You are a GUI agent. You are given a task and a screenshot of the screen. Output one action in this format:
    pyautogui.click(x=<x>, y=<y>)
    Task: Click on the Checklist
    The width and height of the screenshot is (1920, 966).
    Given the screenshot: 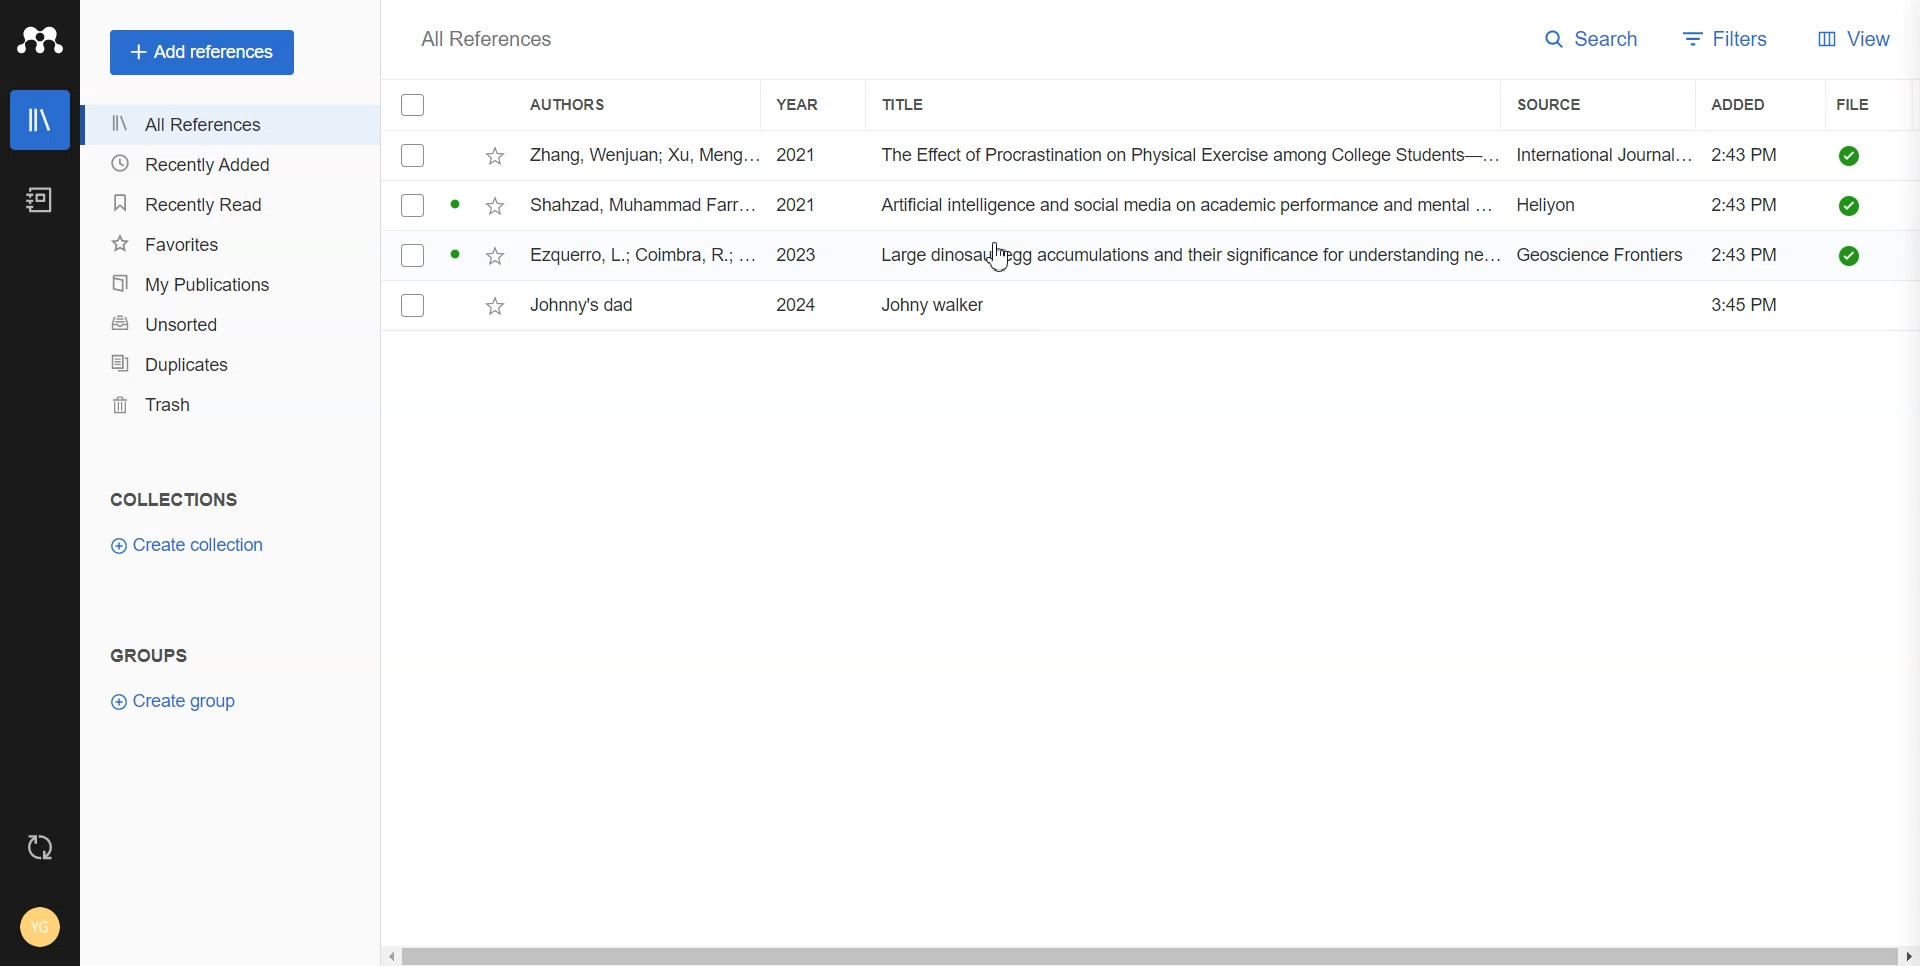 What is the action you would take?
    pyautogui.click(x=409, y=103)
    